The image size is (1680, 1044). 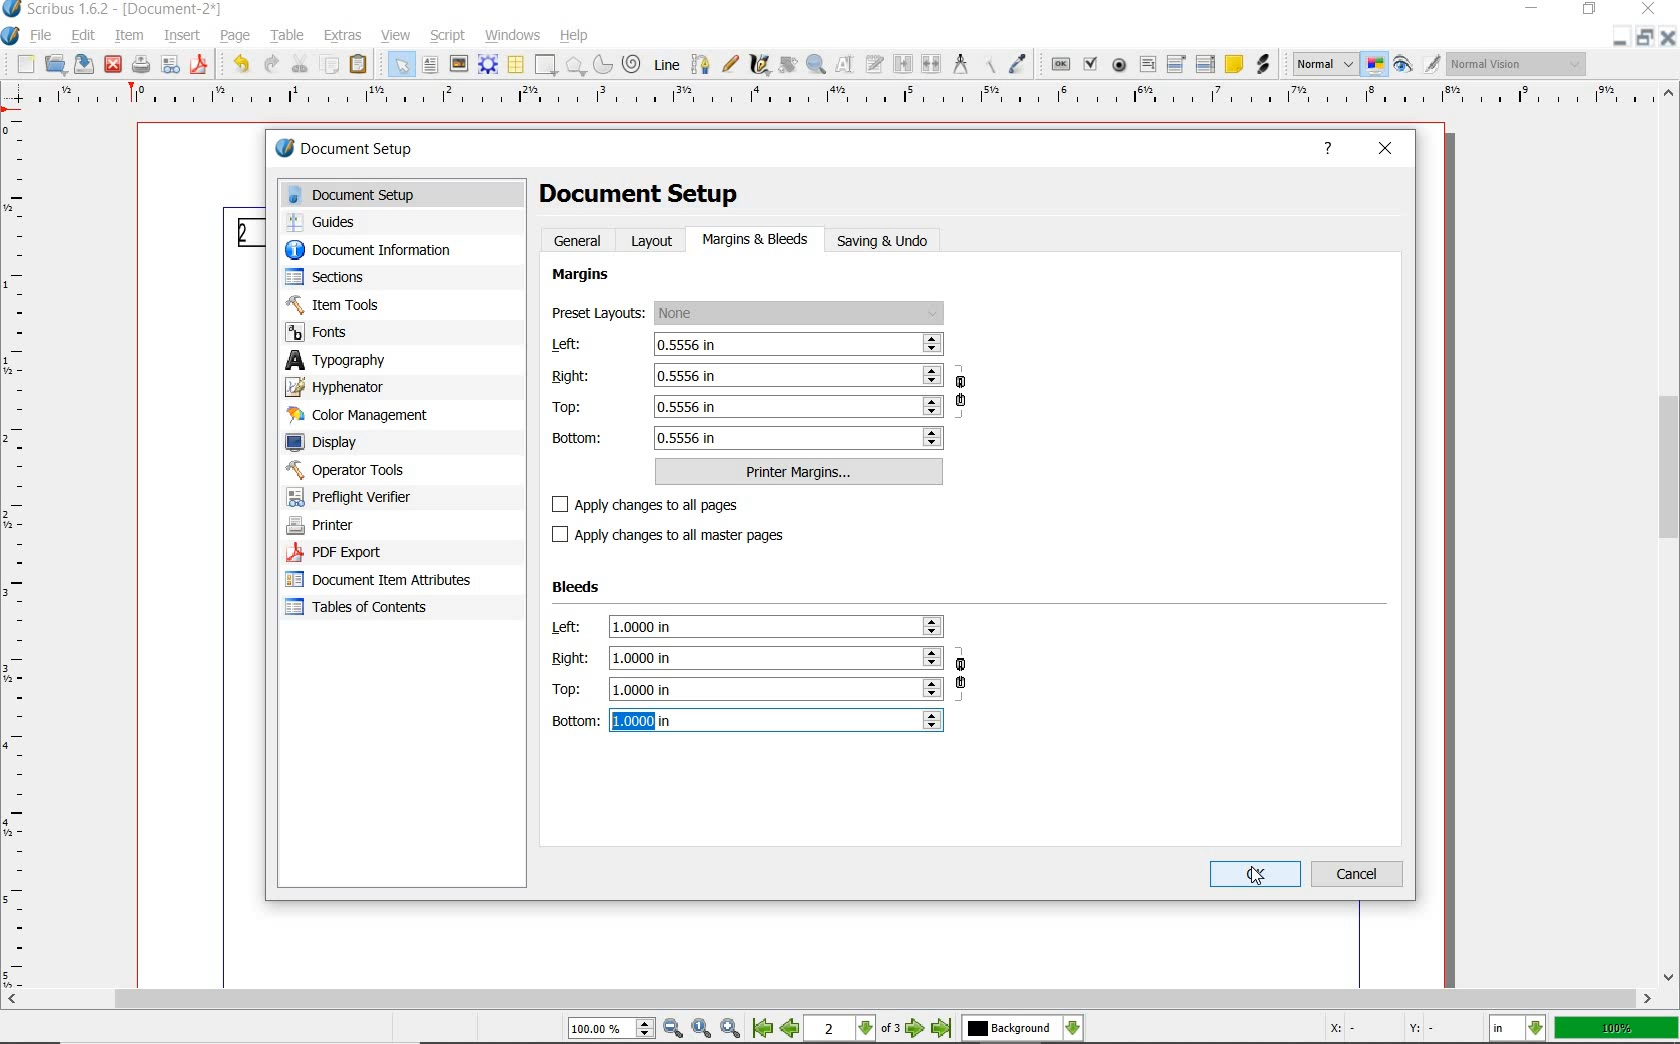 I want to click on Next Page, so click(x=916, y=1030).